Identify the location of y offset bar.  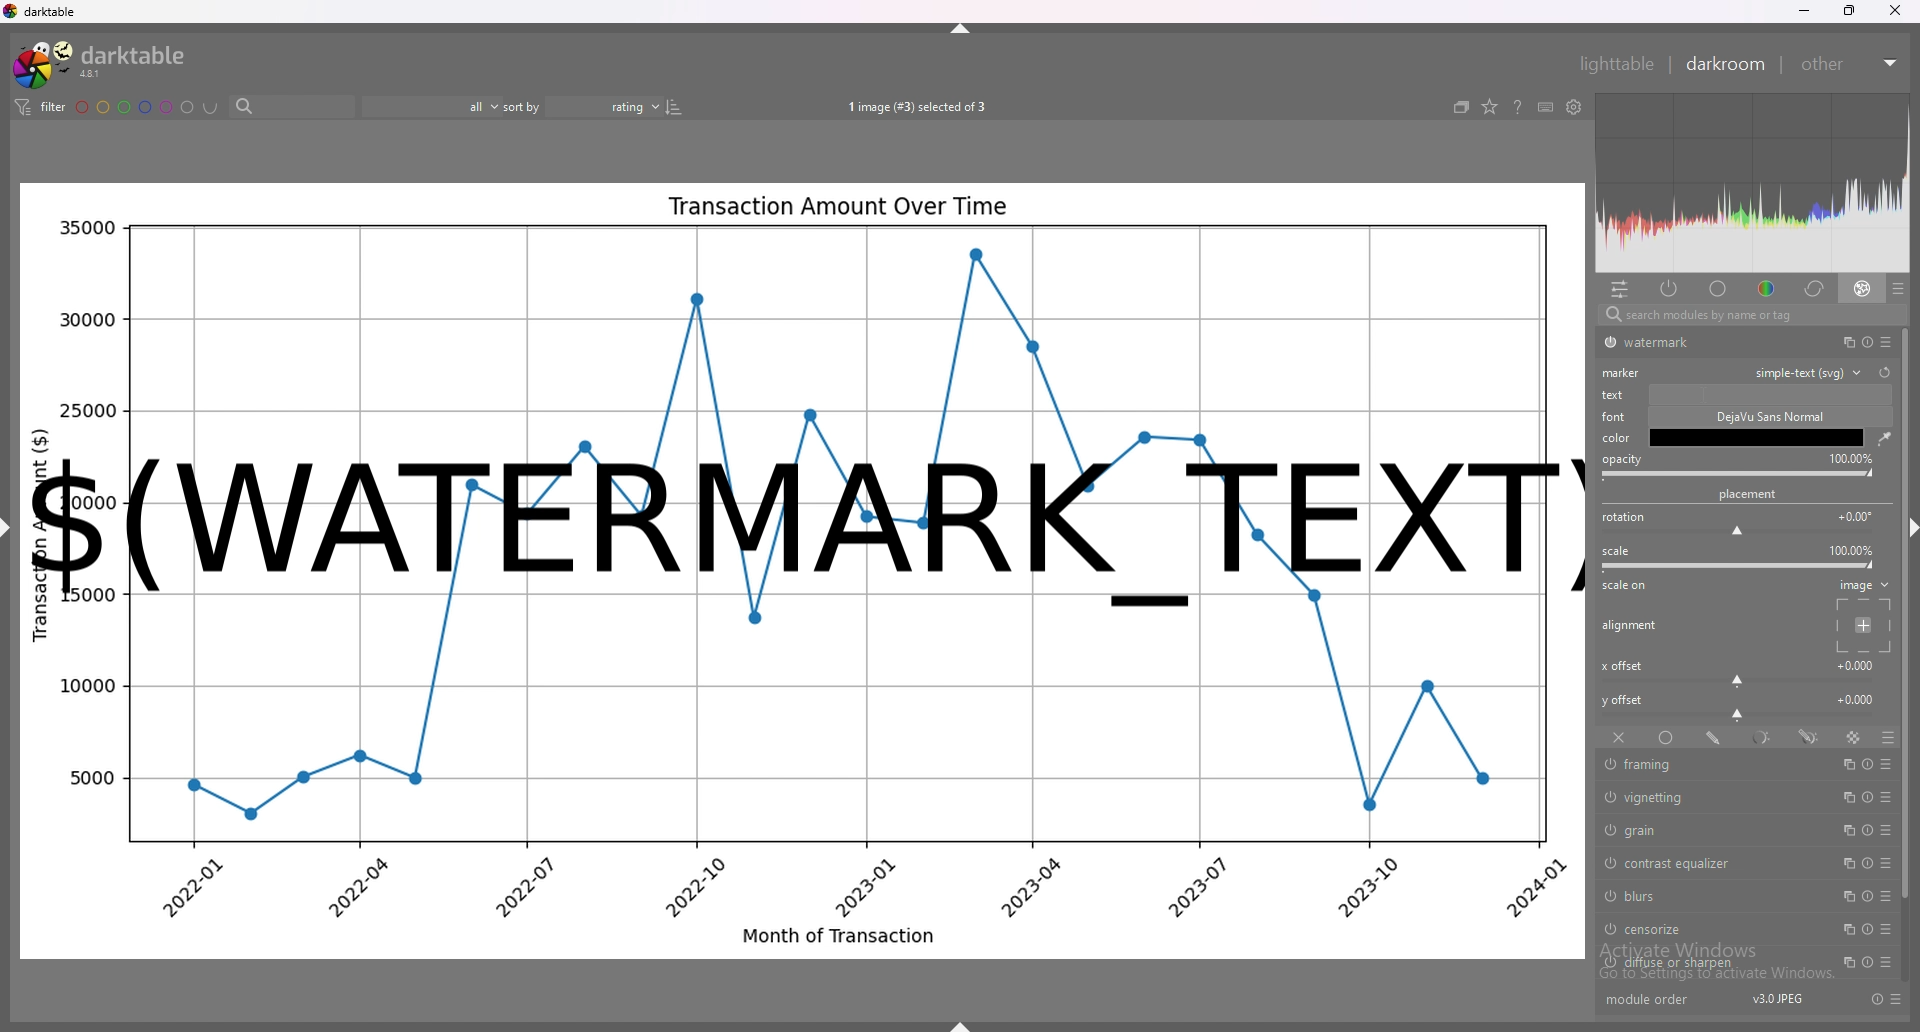
(1739, 716).